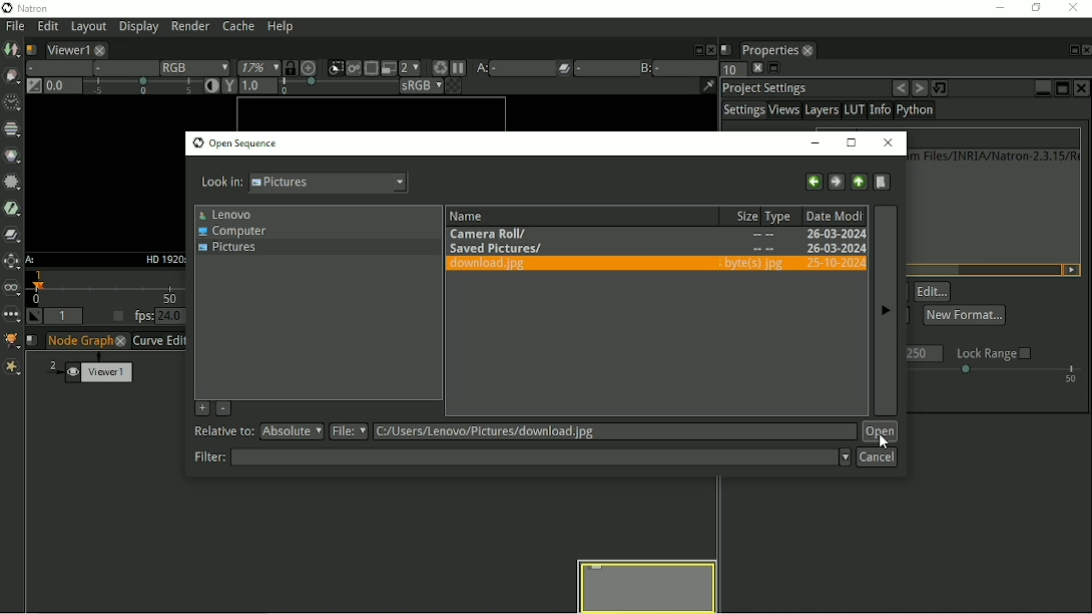 This screenshot has height=614, width=1092. I want to click on Operations pllied between Viewer input A and B, so click(574, 68).